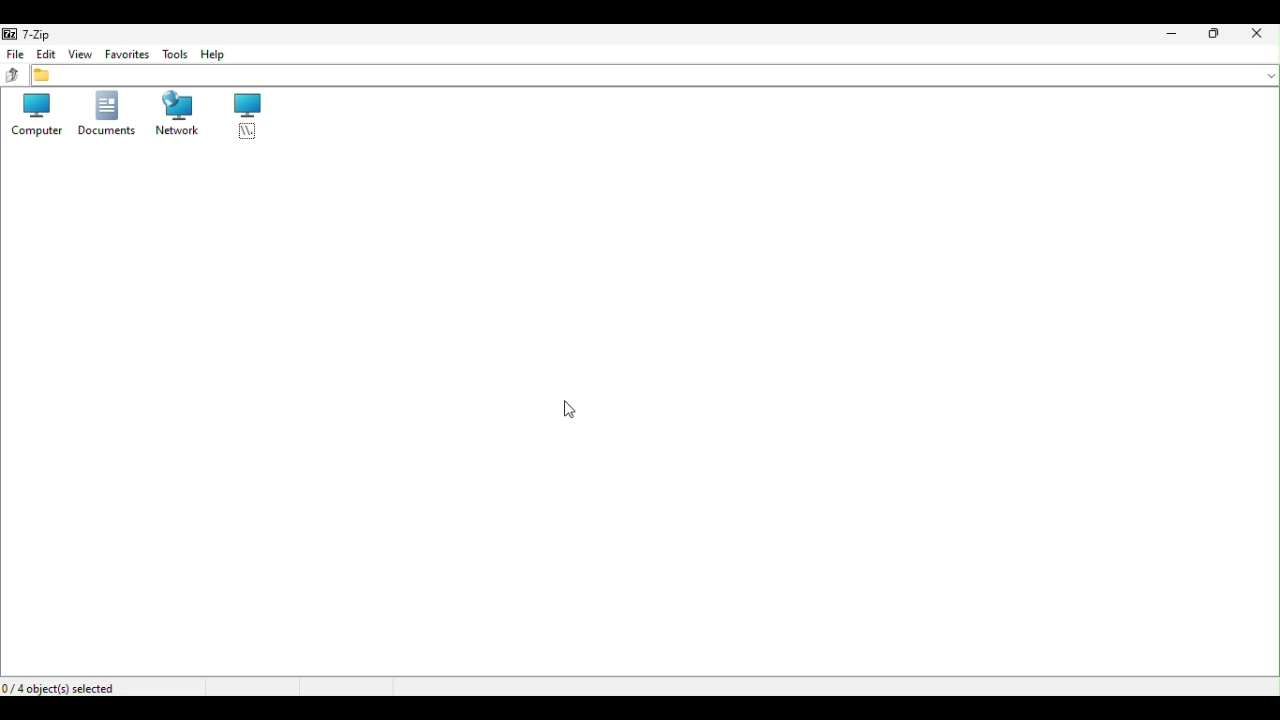  Describe the element at coordinates (172, 53) in the screenshot. I see `Tools` at that location.